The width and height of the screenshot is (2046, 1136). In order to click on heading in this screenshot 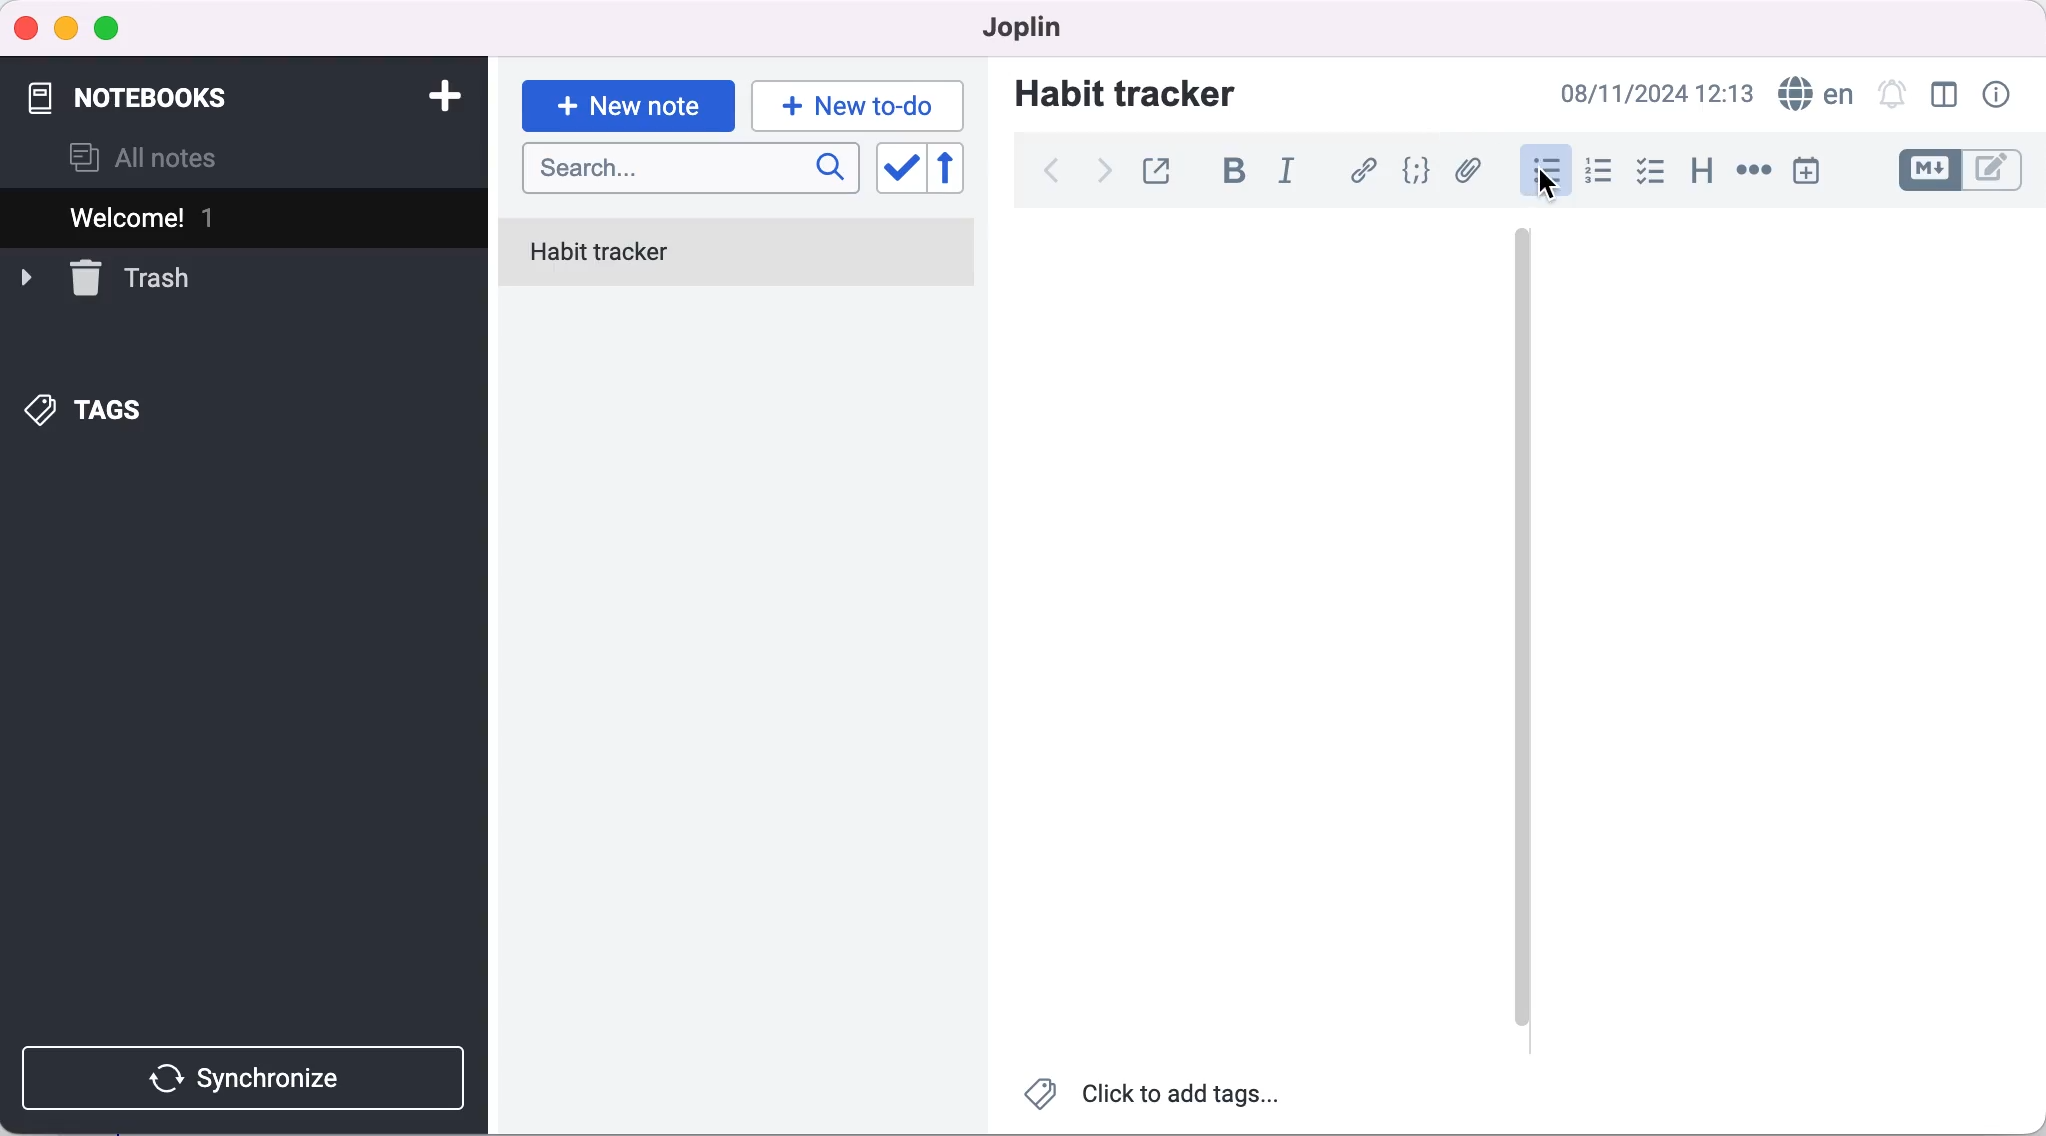, I will do `click(1703, 172)`.